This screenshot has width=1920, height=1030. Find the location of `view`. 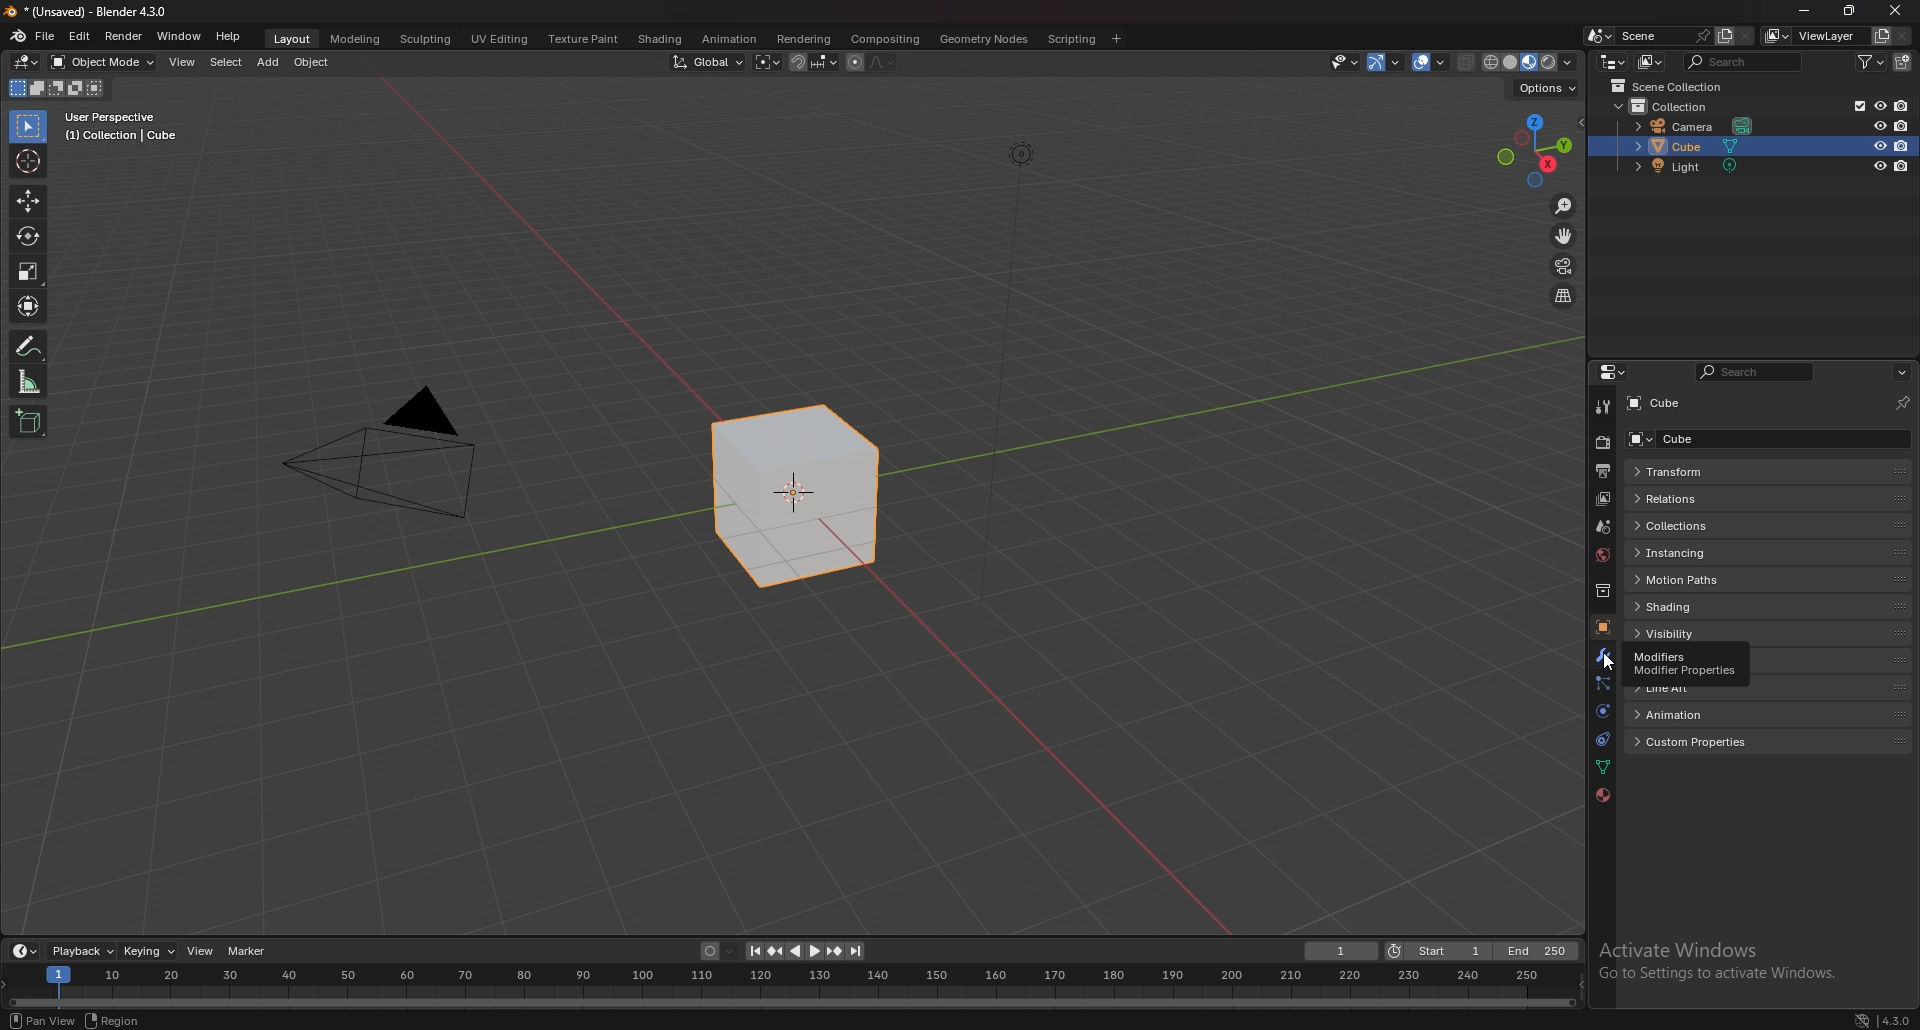

view is located at coordinates (45, 1020).